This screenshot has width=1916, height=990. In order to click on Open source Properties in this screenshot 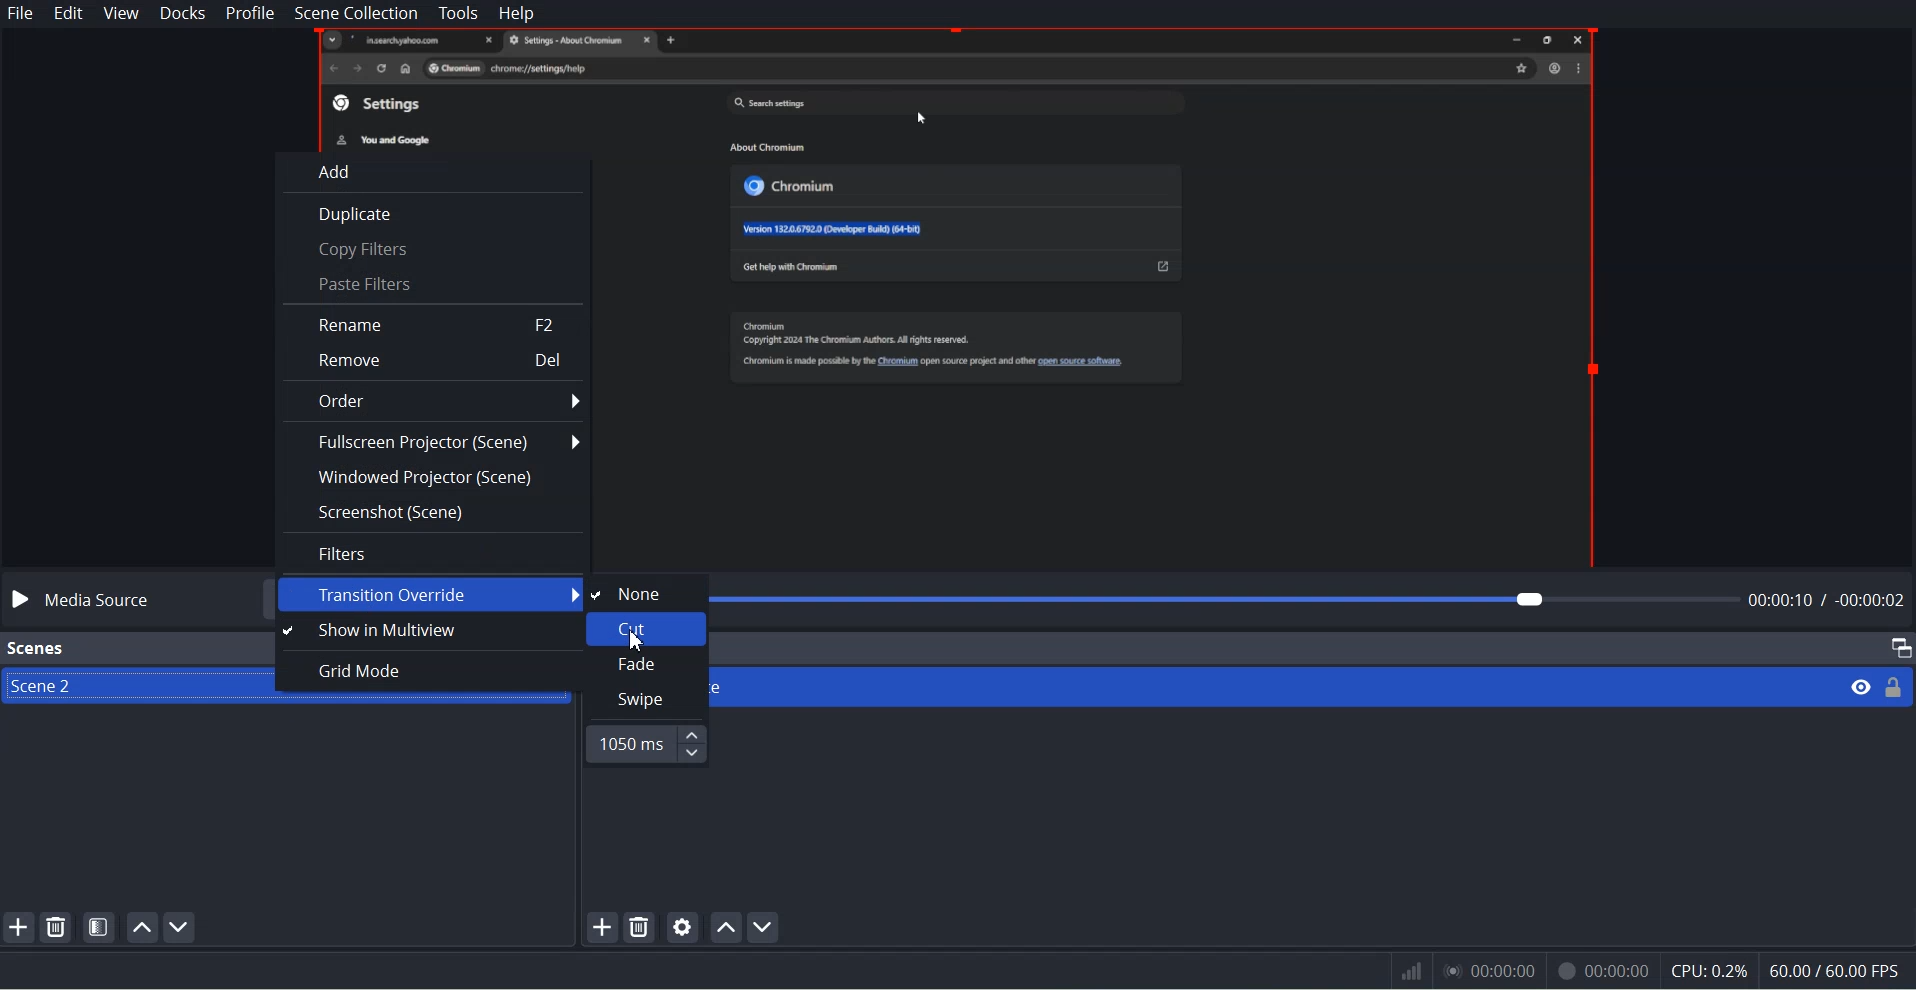, I will do `click(683, 926)`.